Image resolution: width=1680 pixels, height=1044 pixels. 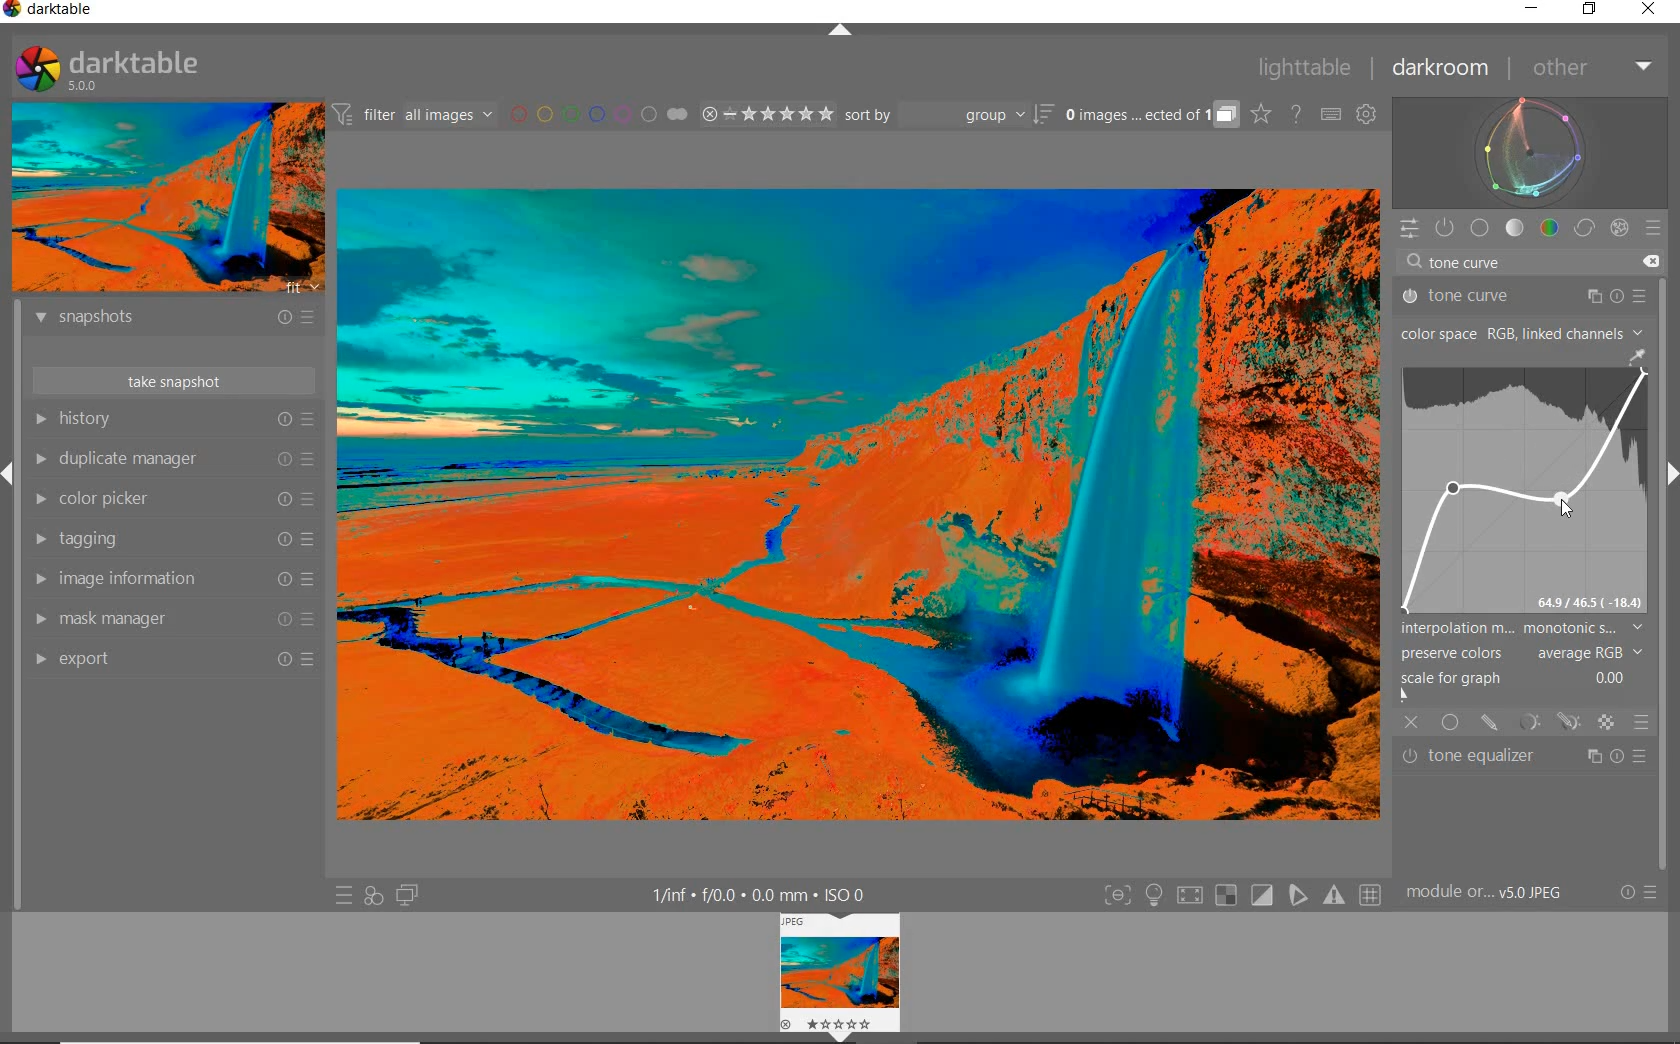 What do you see at coordinates (1638, 894) in the screenshot?
I see `RESET OR PRESETS & PREFERENCES` at bounding box center [1638, 894].